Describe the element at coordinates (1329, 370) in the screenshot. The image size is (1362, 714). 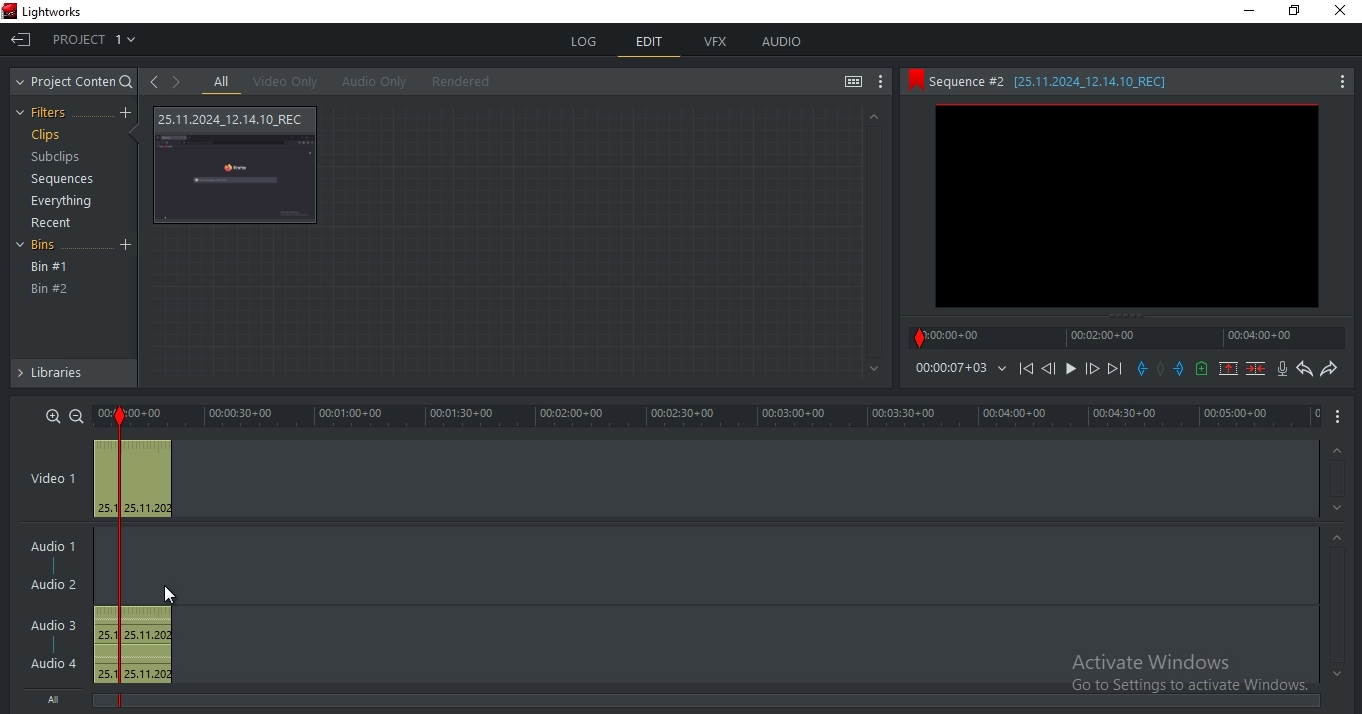
I see `redo` at that location.